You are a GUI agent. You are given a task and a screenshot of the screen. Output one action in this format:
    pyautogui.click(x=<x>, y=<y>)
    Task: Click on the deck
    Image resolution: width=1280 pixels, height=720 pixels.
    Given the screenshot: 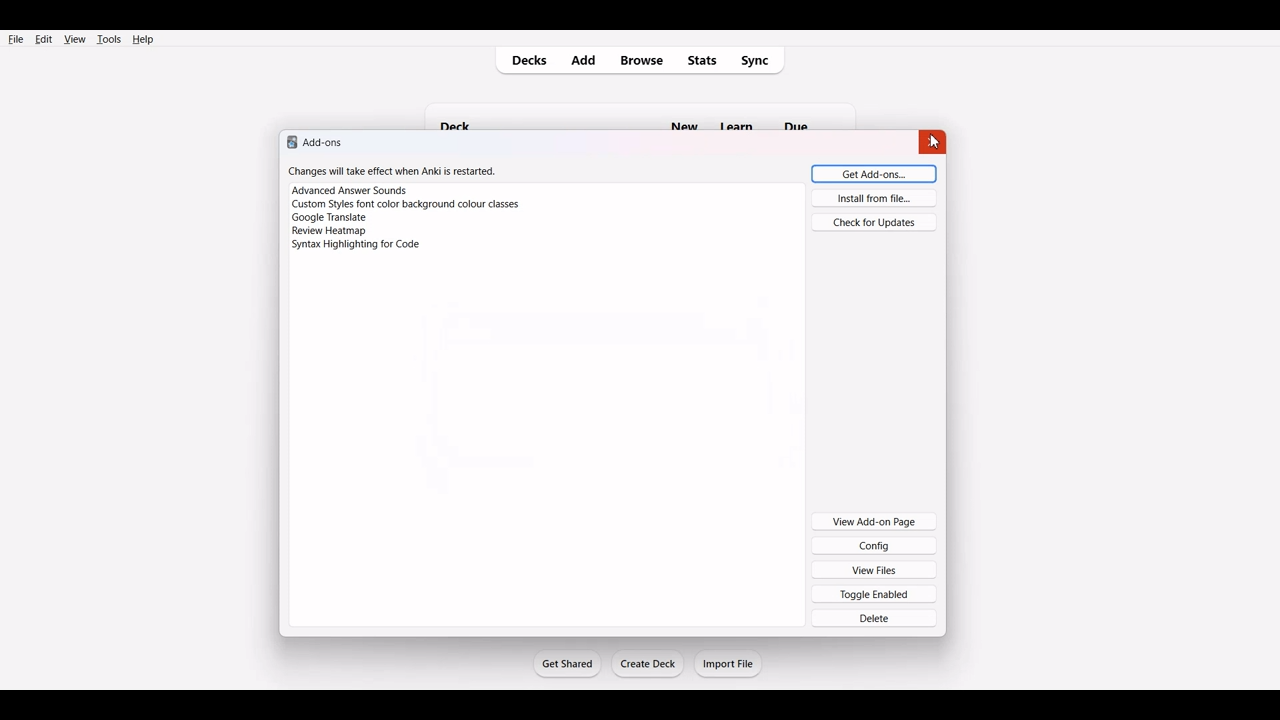 What is the action you would take?
    pyautogui.click(x=464, y=115)
    